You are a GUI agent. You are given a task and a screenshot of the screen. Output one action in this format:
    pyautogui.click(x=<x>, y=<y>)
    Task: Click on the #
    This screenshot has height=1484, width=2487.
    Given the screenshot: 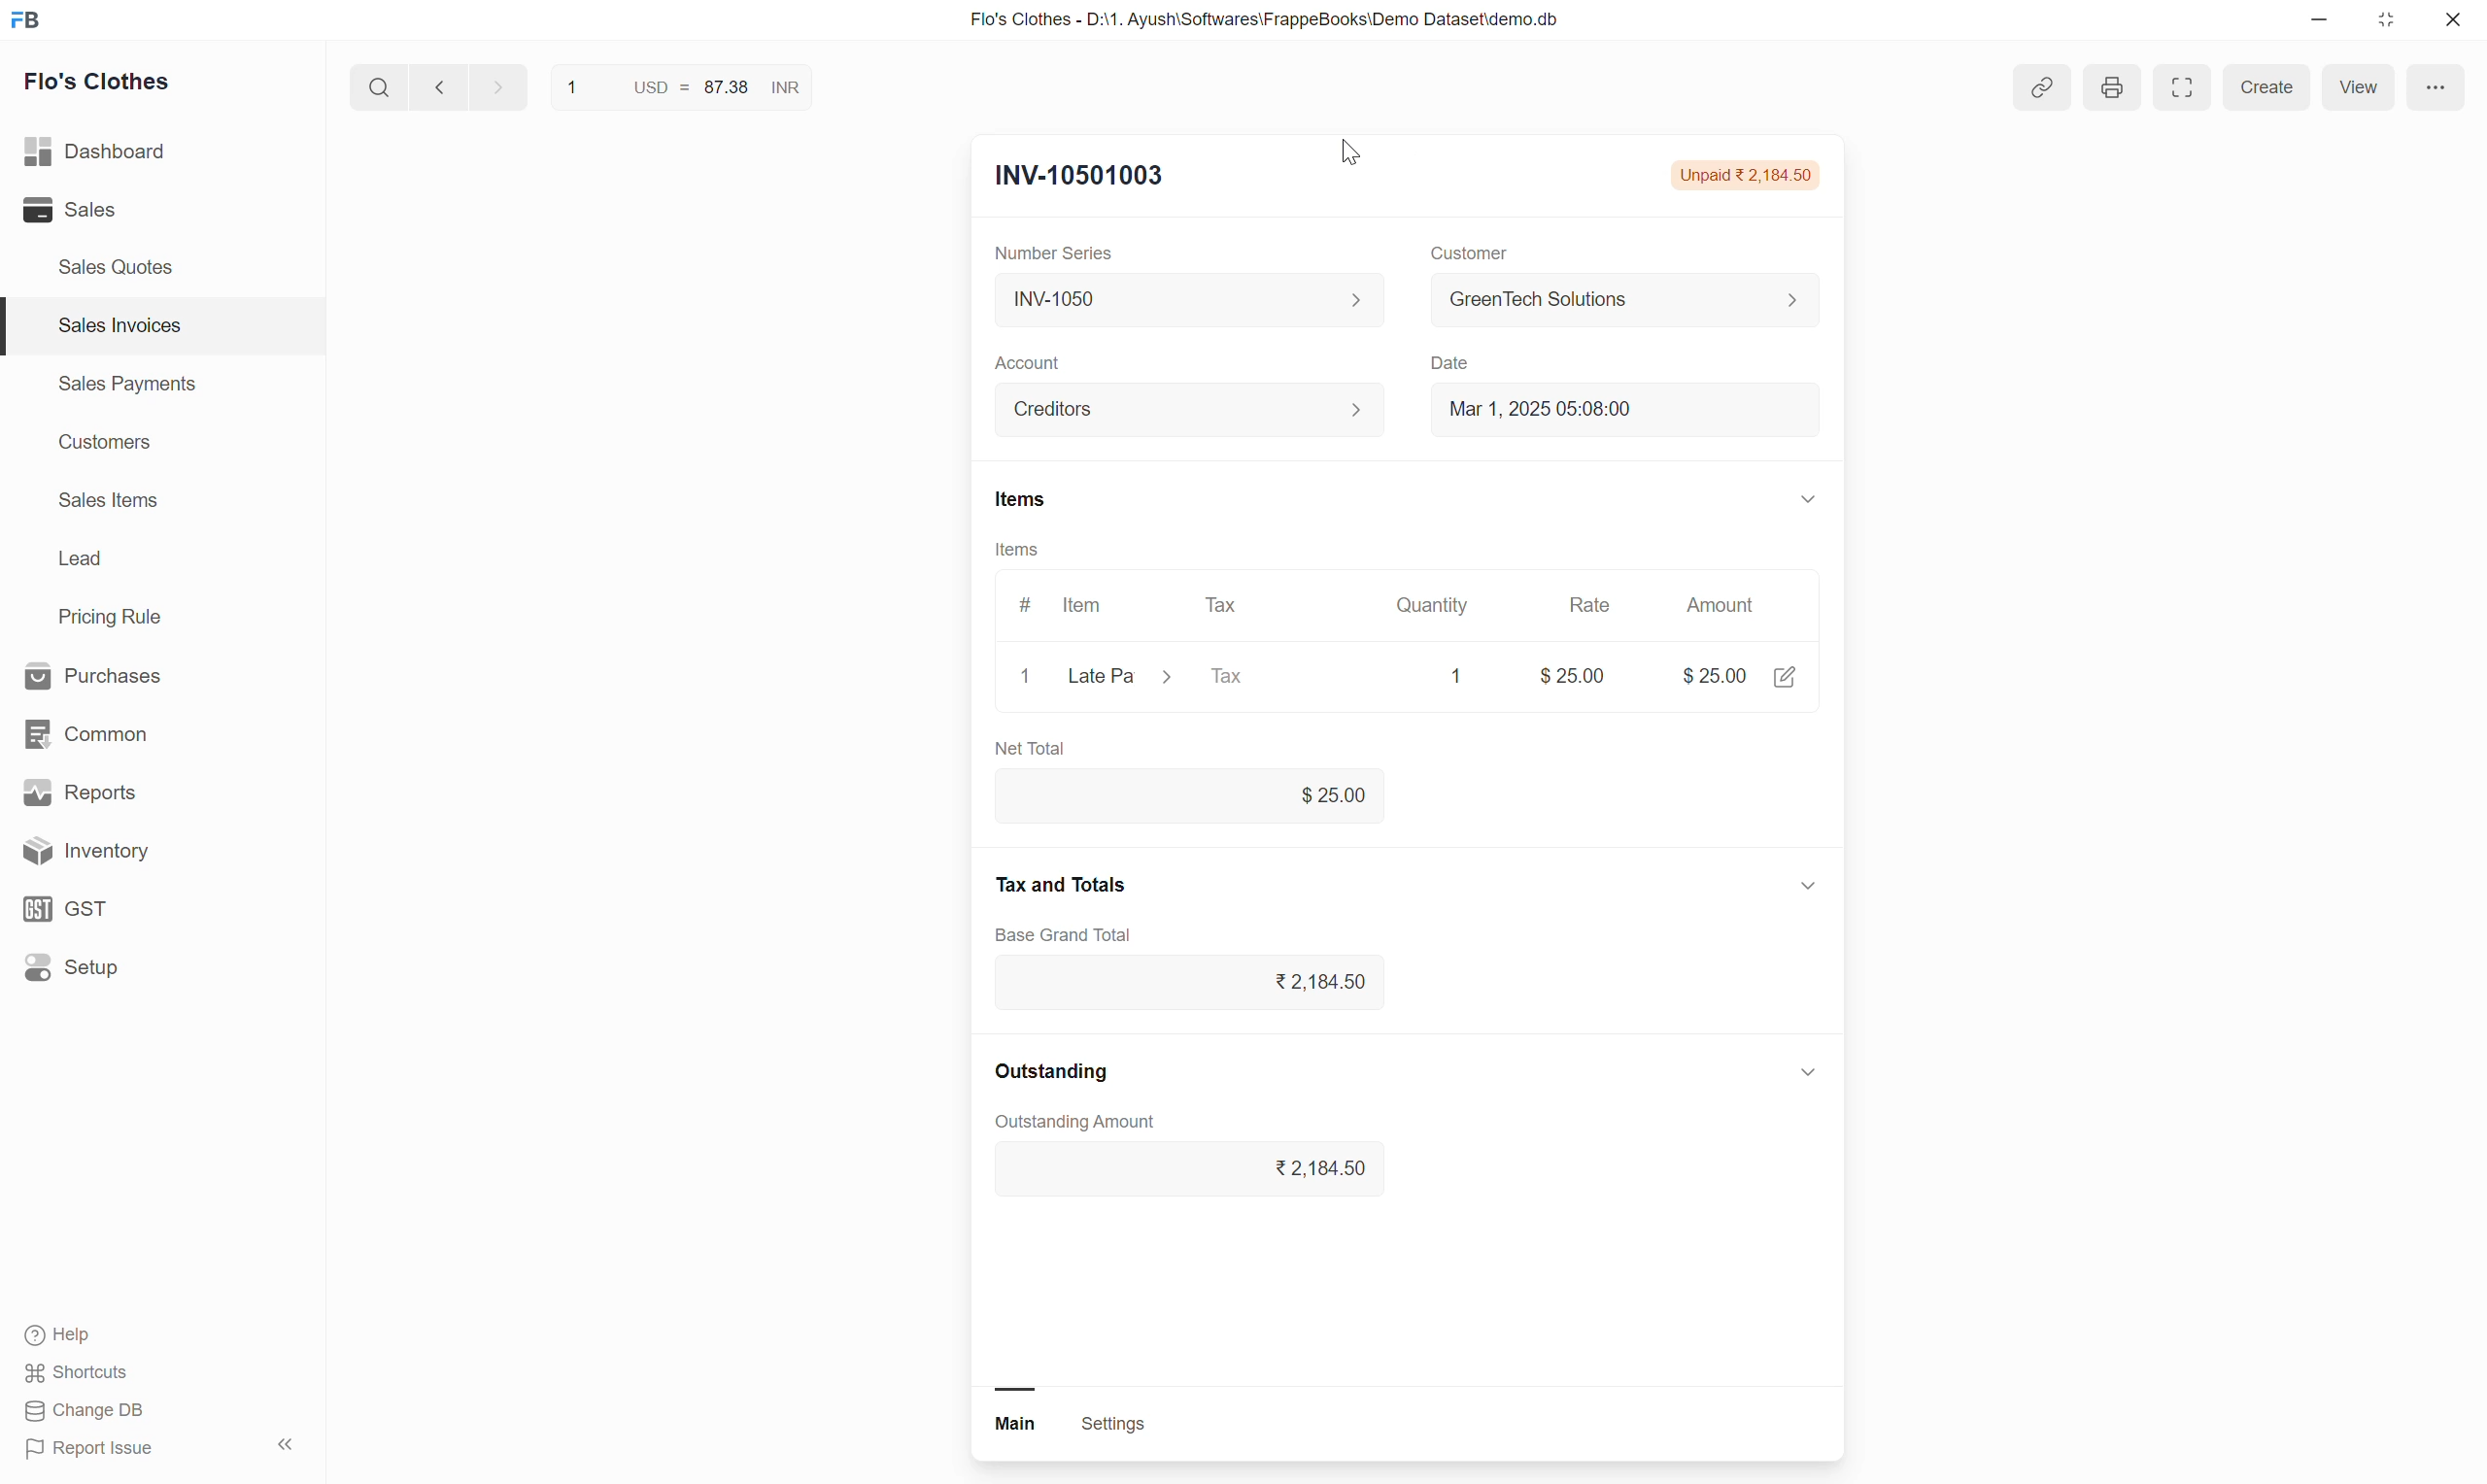 What is the action you would take?
    pyautogui.click(x=1019, y=609)
    